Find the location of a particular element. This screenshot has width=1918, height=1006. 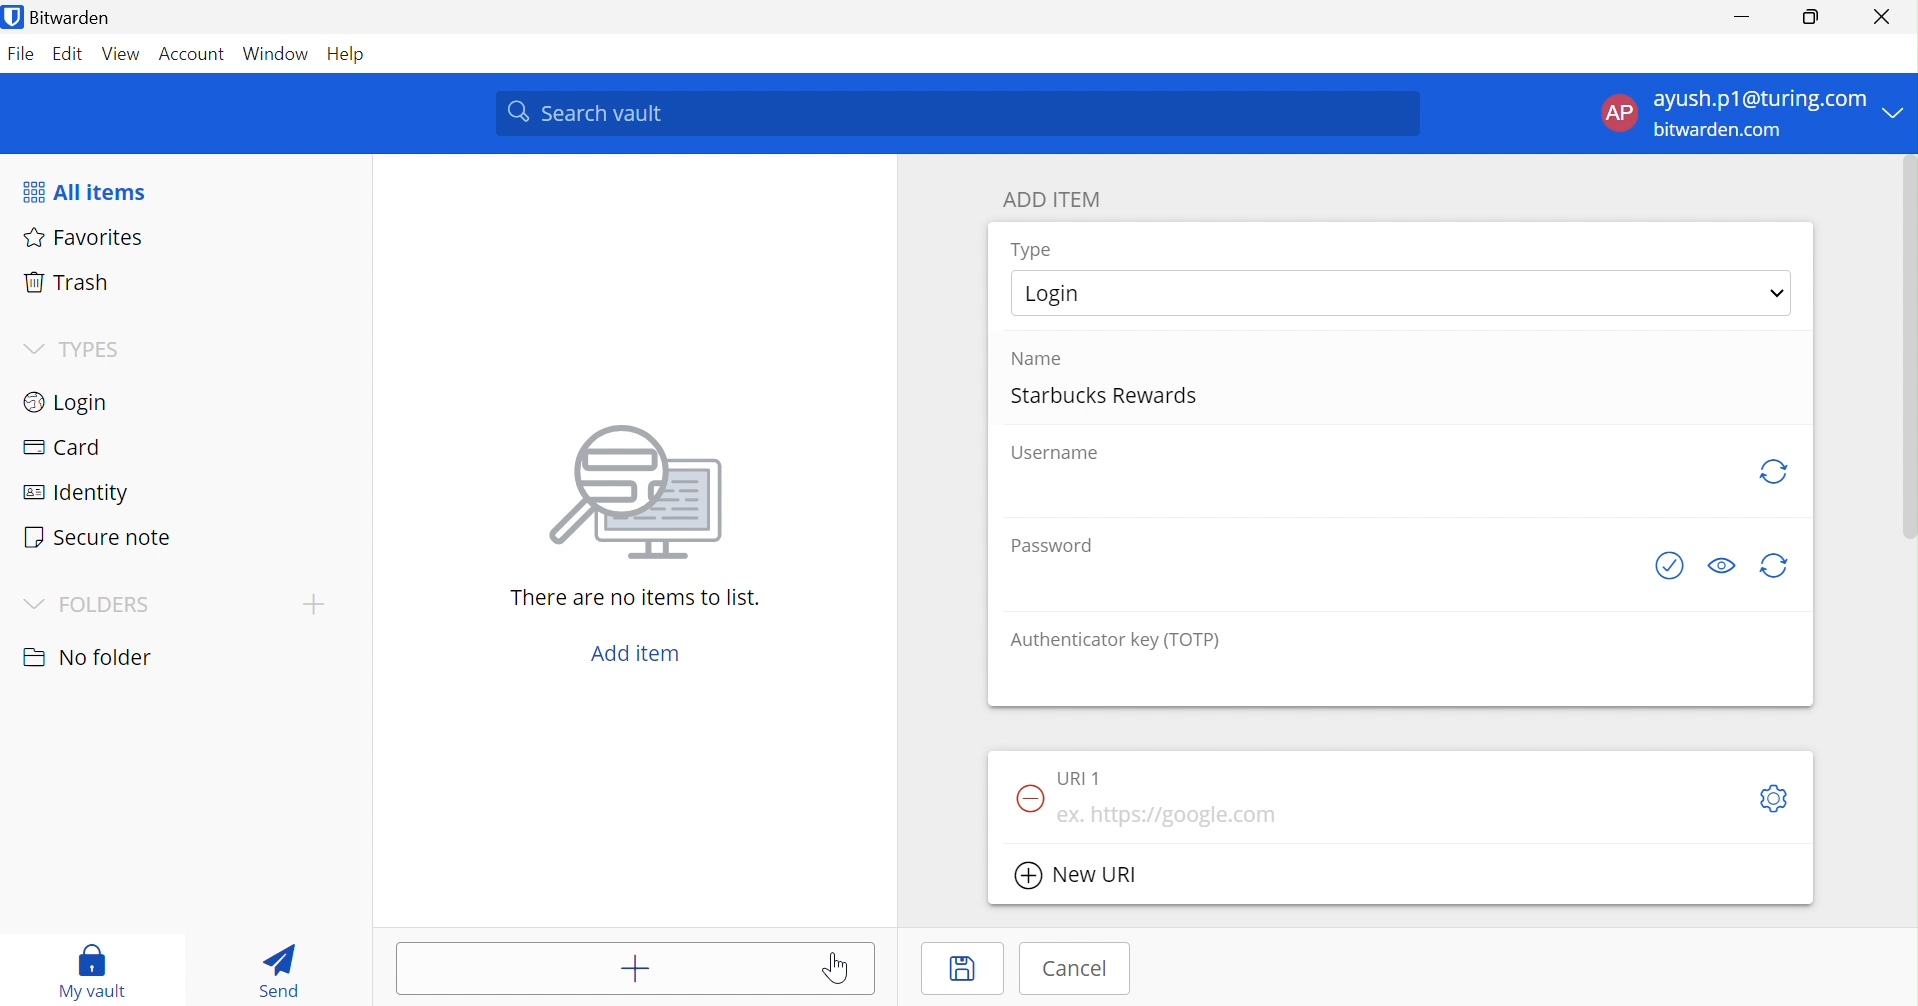

Check if password has been exposed is located at coordinates (1673, 566).